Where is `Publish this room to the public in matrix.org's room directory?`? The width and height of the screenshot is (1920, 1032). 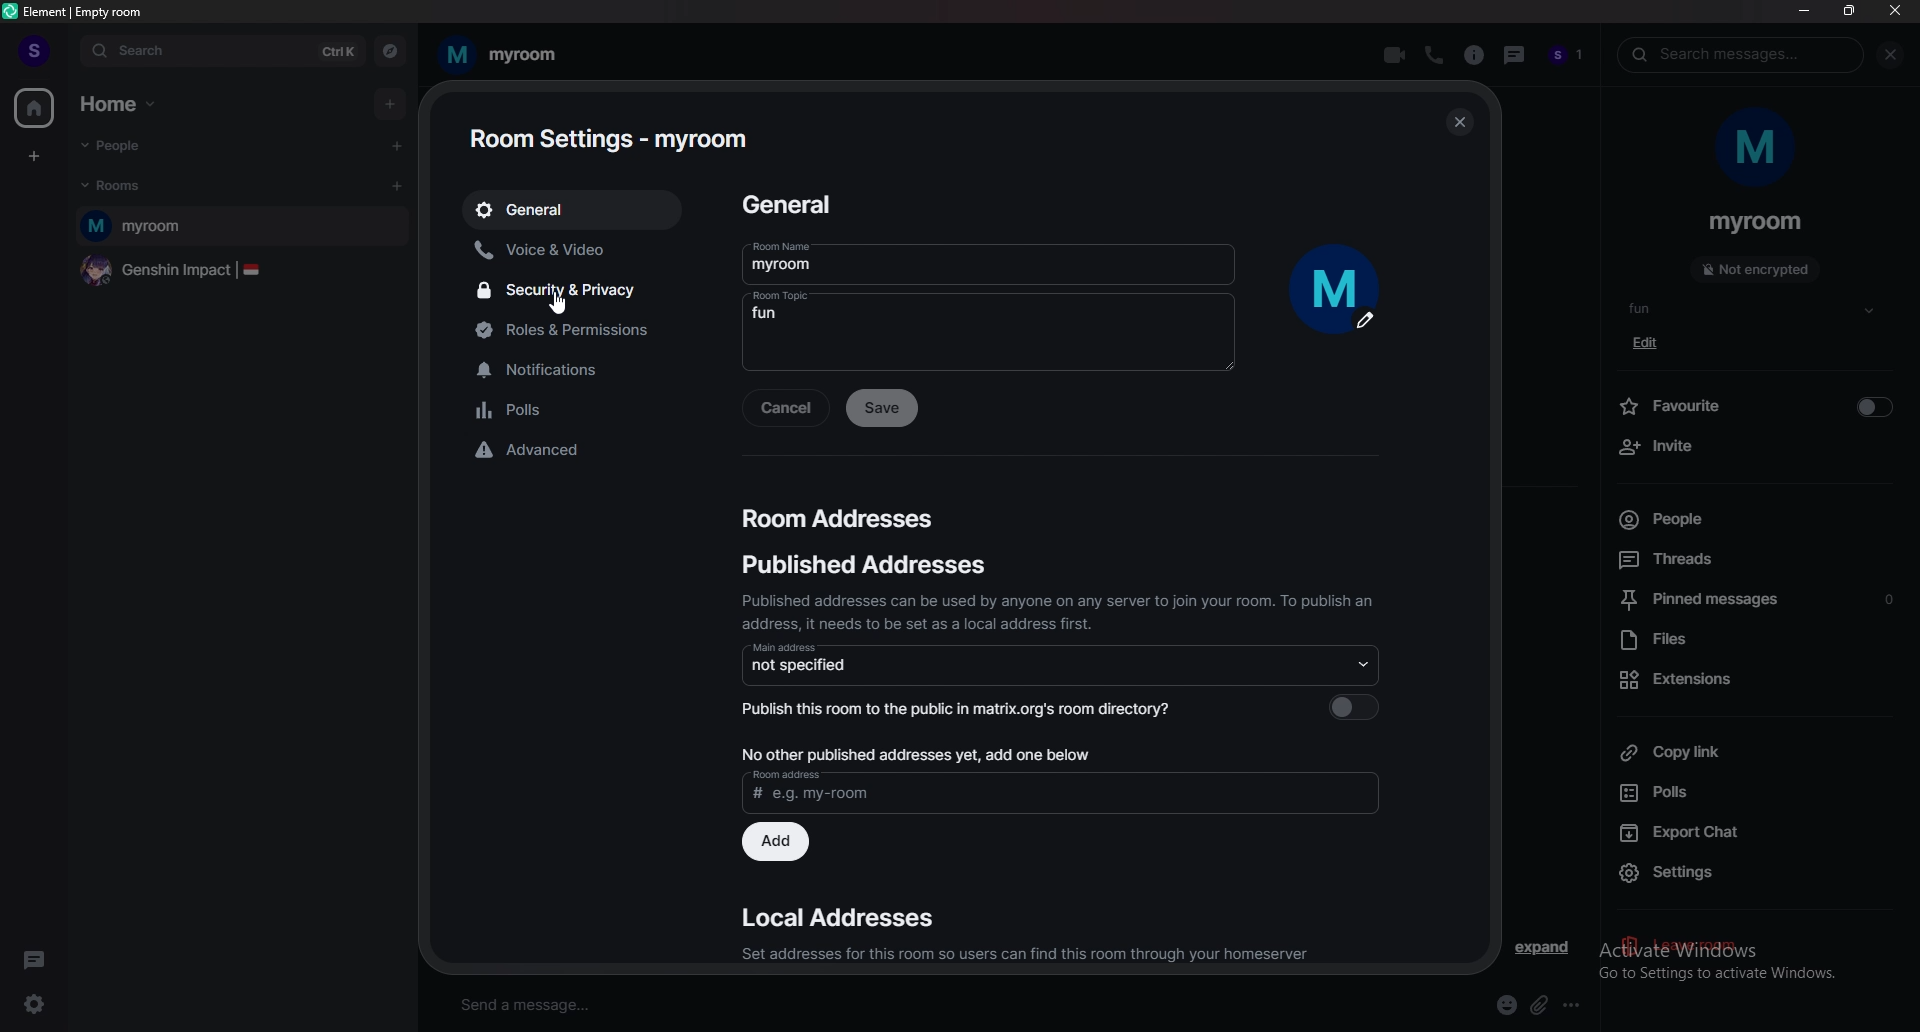 Publish this room to the public in matrix.org's room directory? is located at coordinates (1057, 707).